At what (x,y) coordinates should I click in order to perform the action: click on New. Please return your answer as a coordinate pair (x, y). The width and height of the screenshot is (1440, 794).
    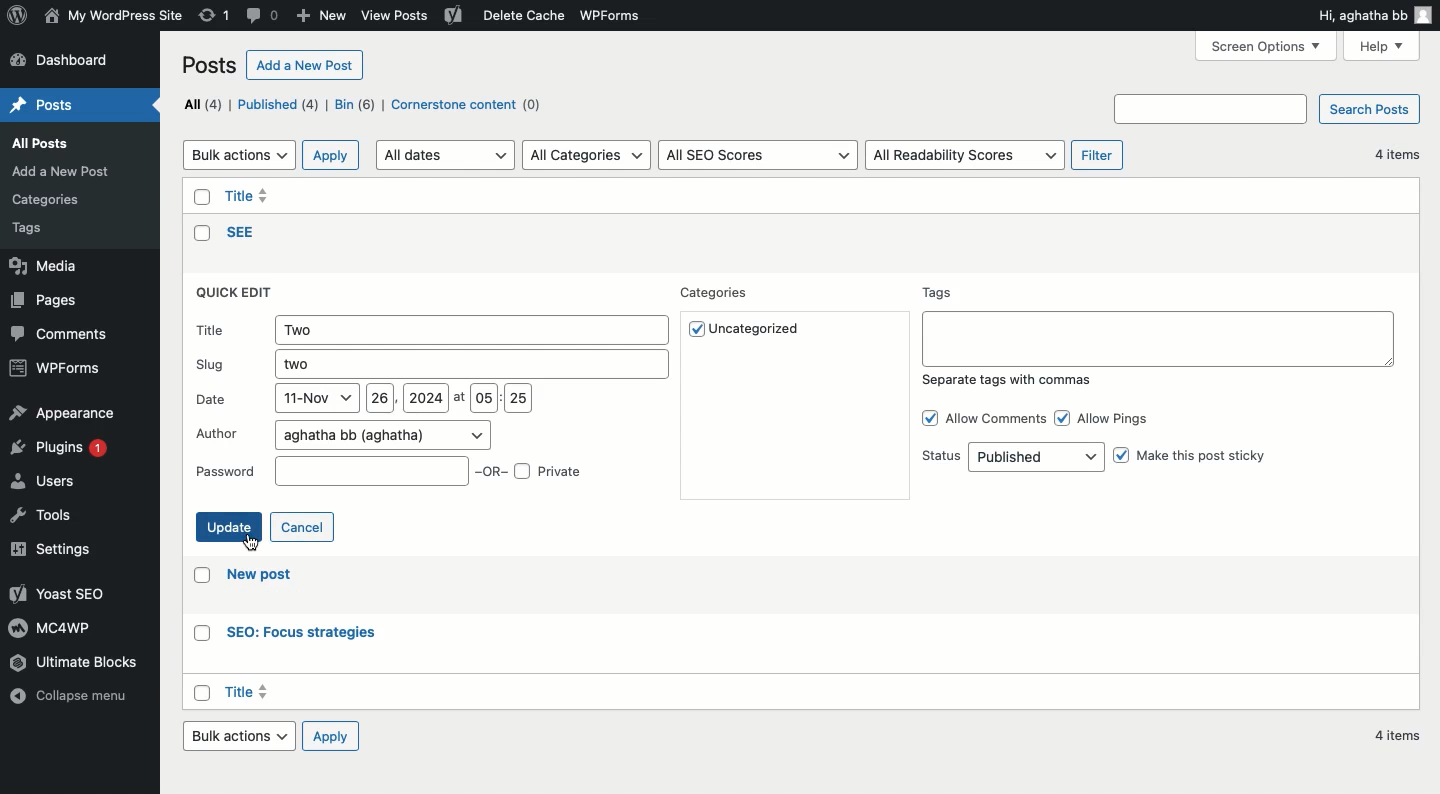
    Looking at the image, I should click on (320, 17).